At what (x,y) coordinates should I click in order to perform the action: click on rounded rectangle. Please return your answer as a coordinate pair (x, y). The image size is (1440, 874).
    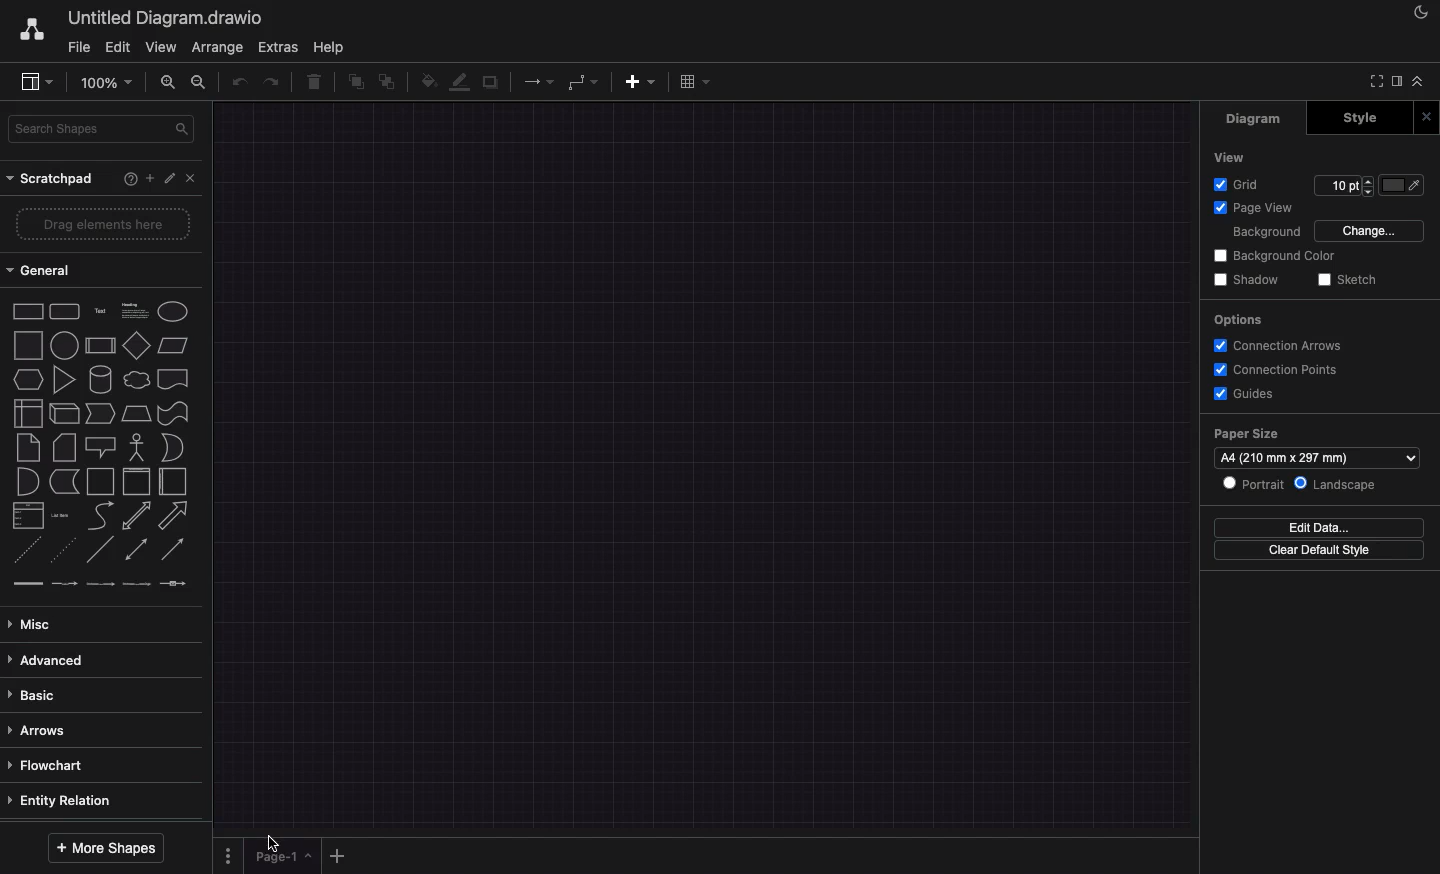
    Looking at the image, I should click on (66, 312).